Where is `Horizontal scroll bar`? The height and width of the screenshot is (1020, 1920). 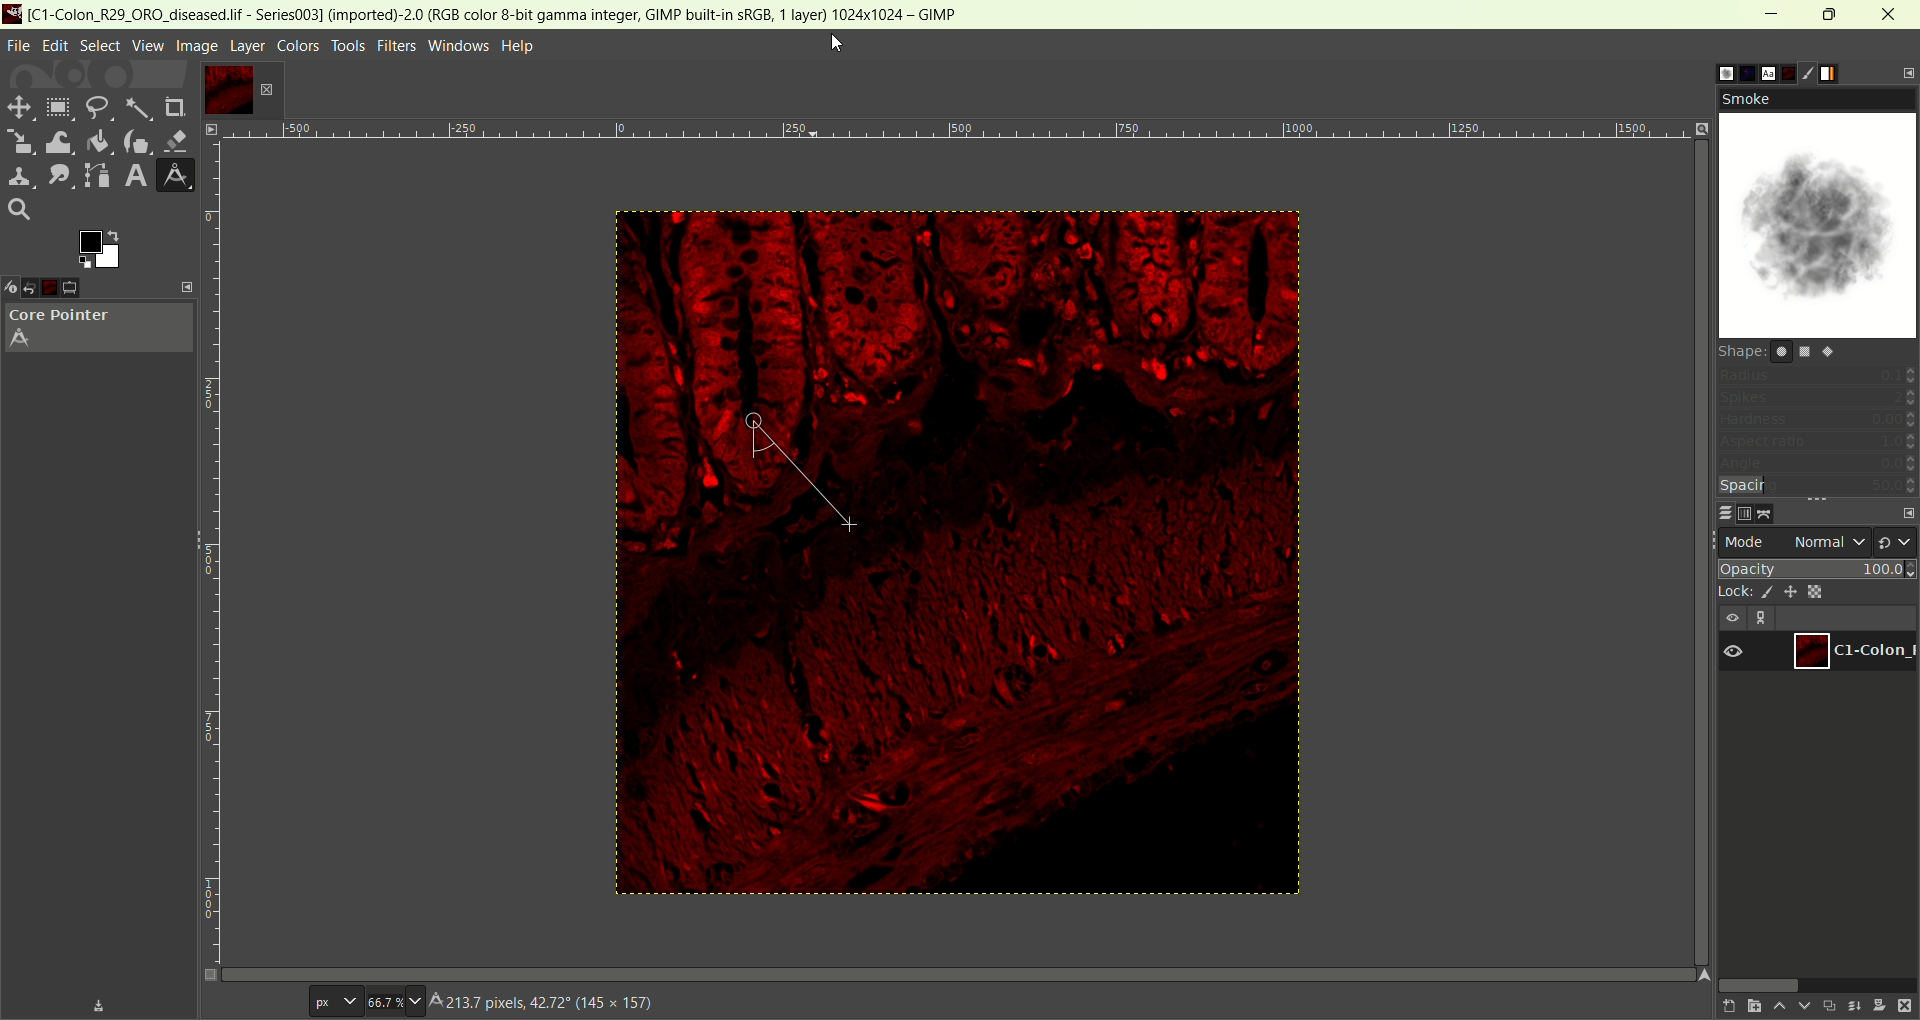
Horizontal scroll bar is located at coordinates (982, 971).